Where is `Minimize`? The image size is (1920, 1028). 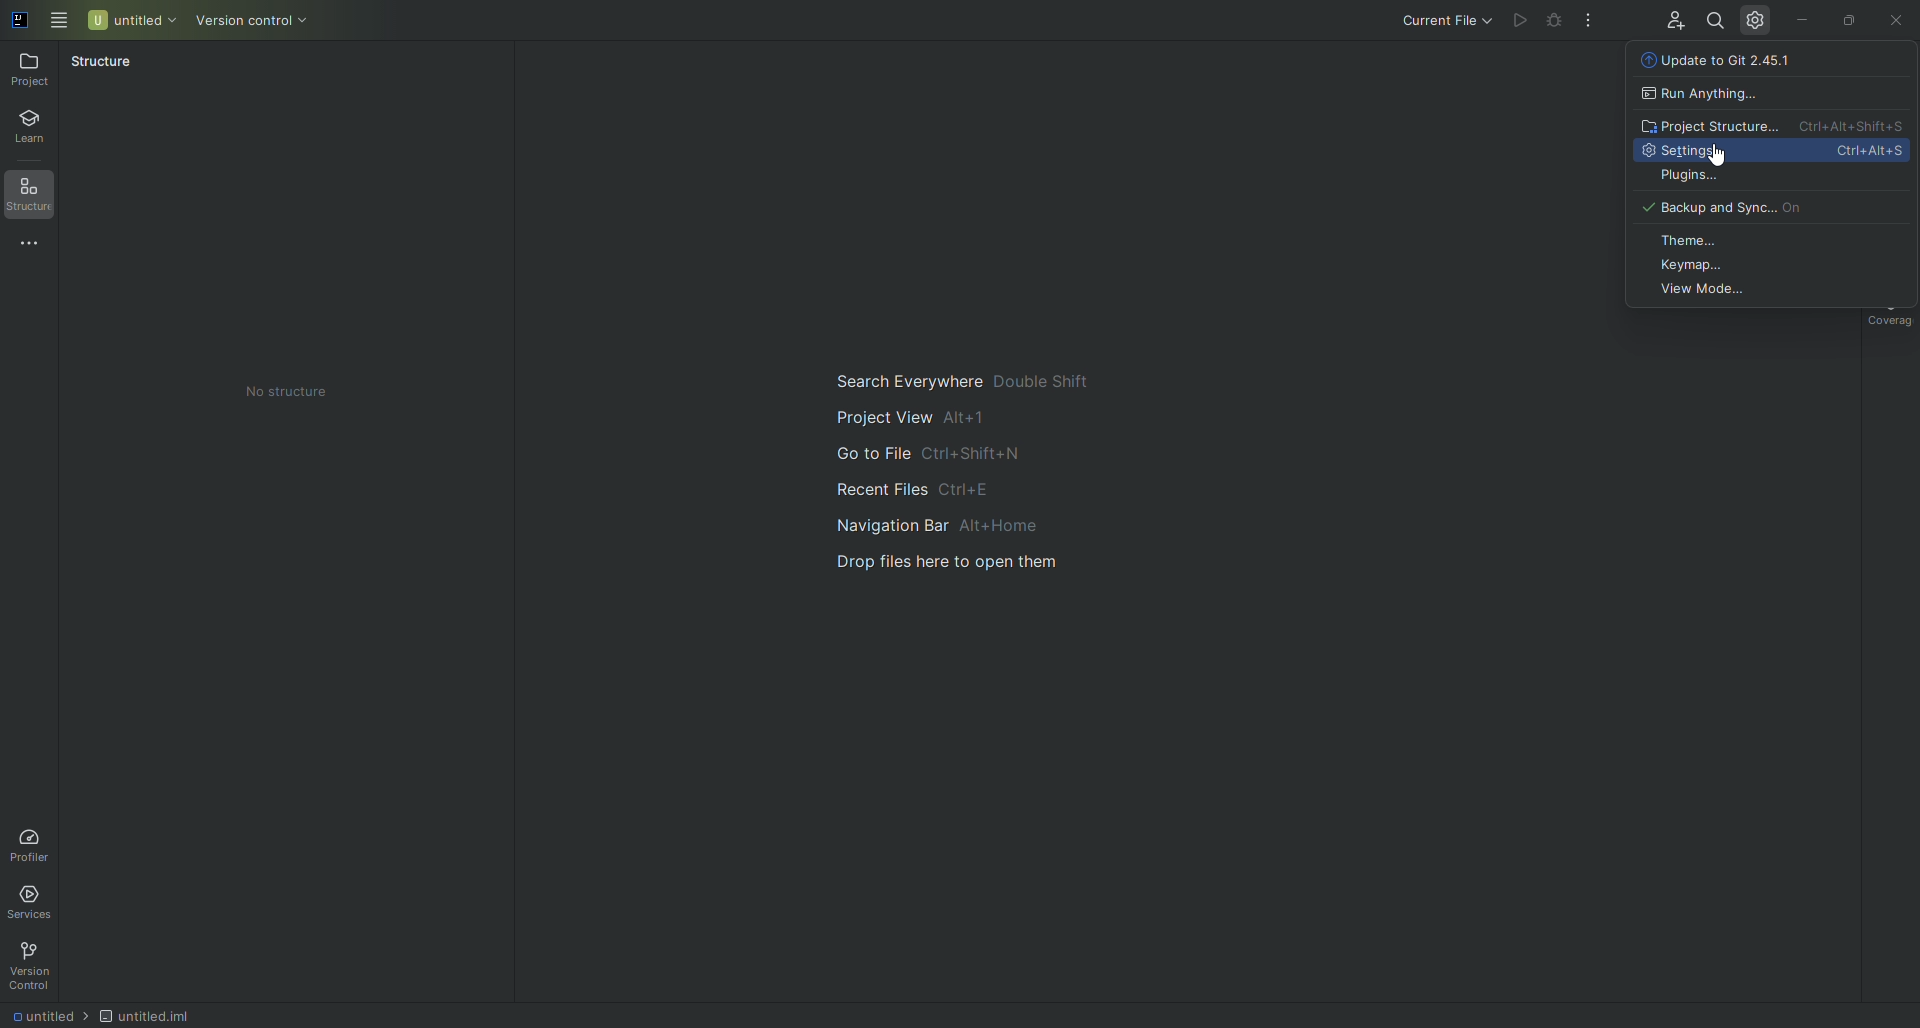
Minimize is located at coordinates (1803, 21).